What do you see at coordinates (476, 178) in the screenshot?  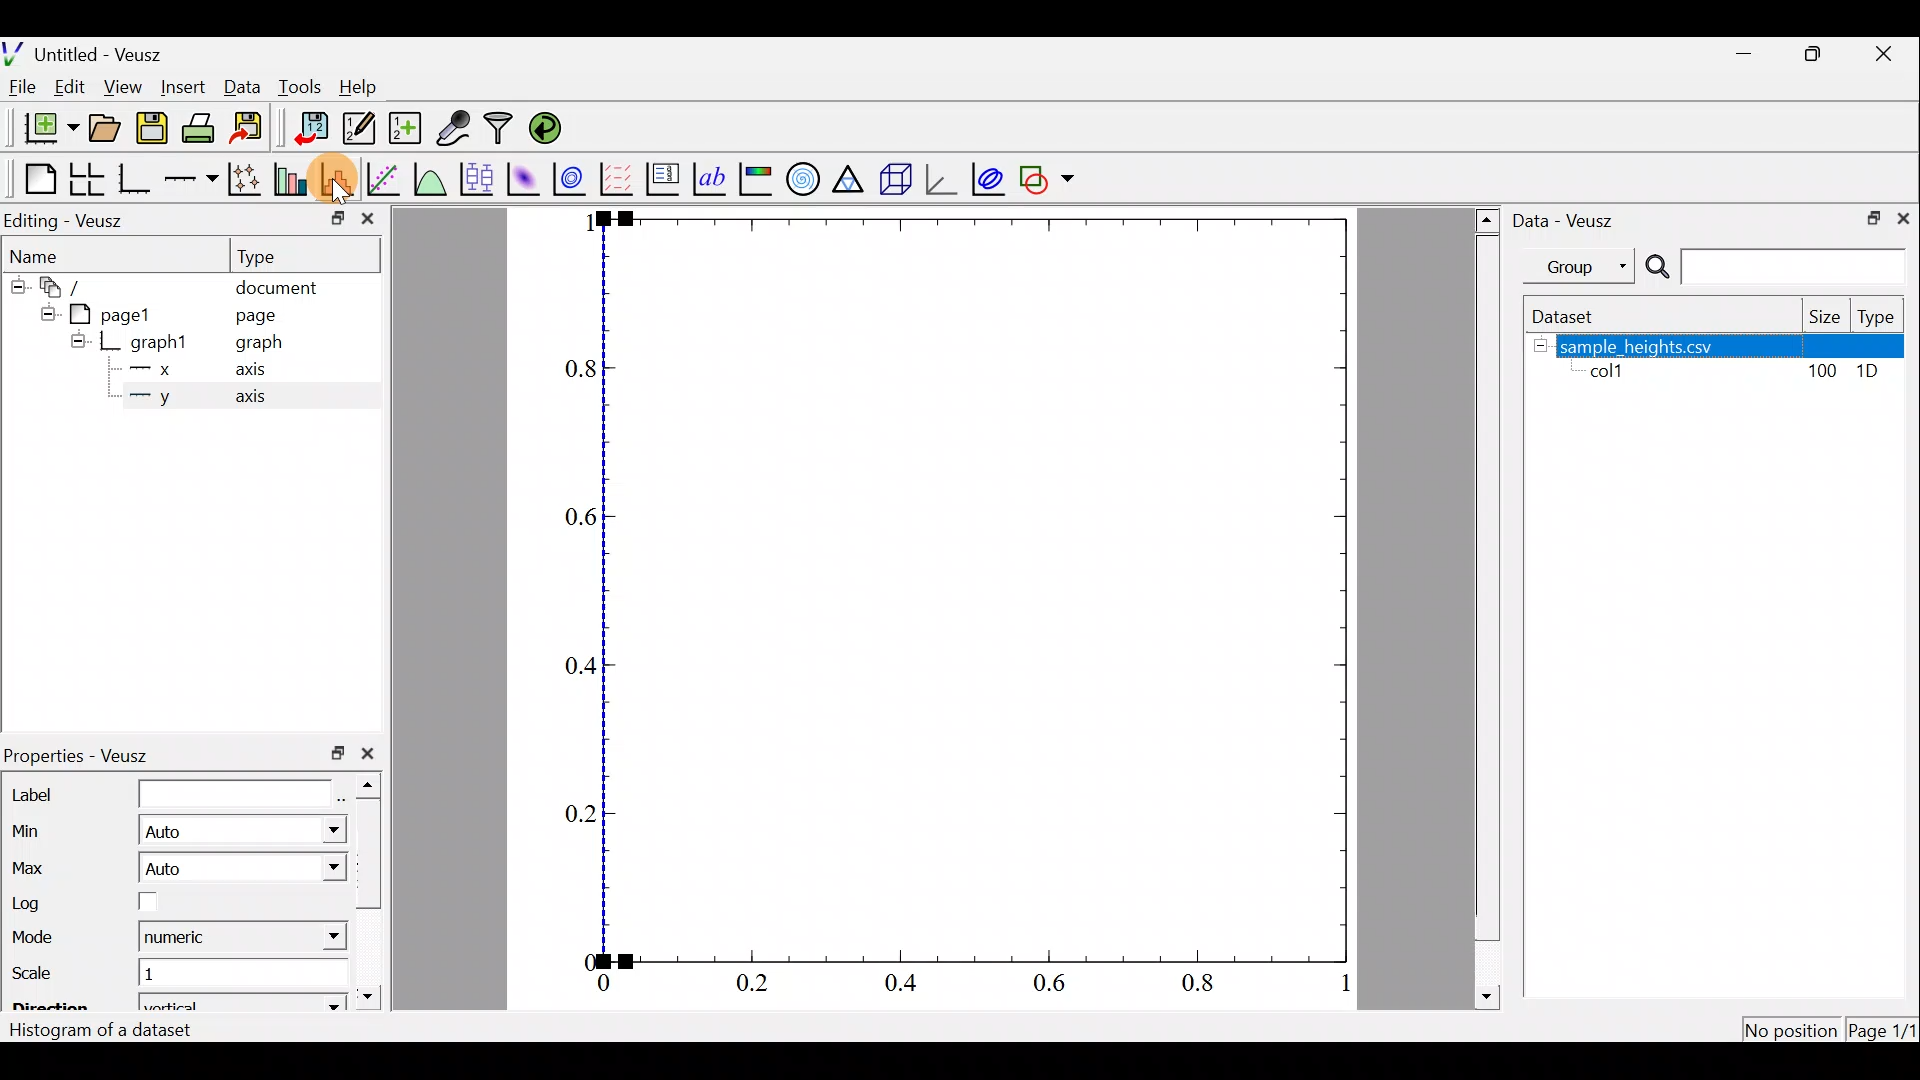 I see `plot box plots` at bounding box center [476, 178].